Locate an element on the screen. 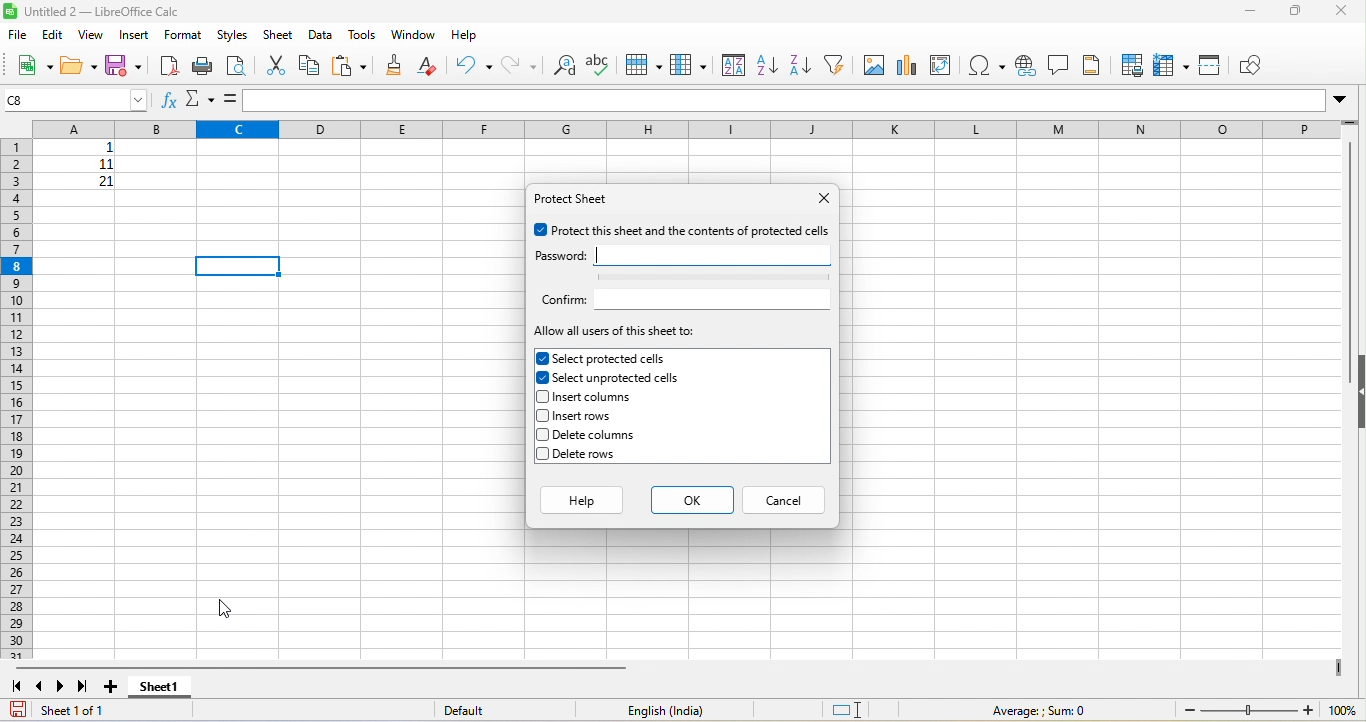 This screenshot has height=722, width=1366. sort is located at coordinates (733, 64).